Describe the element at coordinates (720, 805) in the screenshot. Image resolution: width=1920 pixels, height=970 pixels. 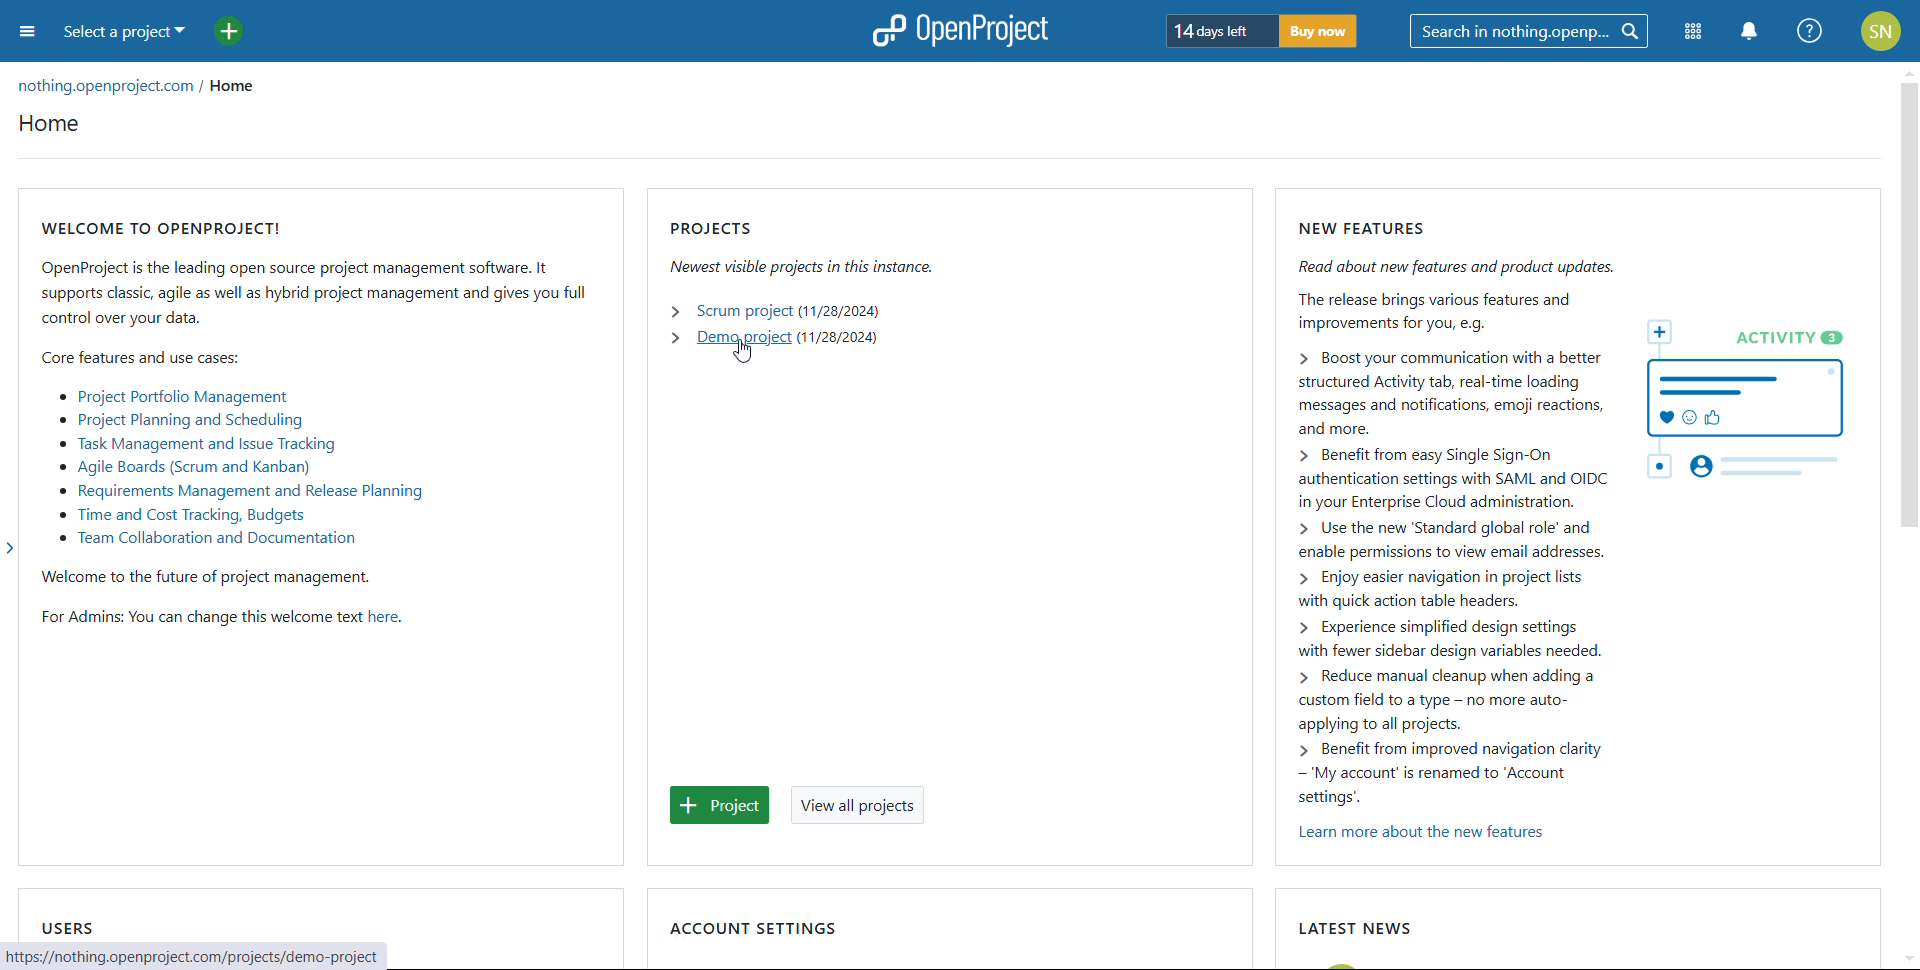
I see `project` at that location.